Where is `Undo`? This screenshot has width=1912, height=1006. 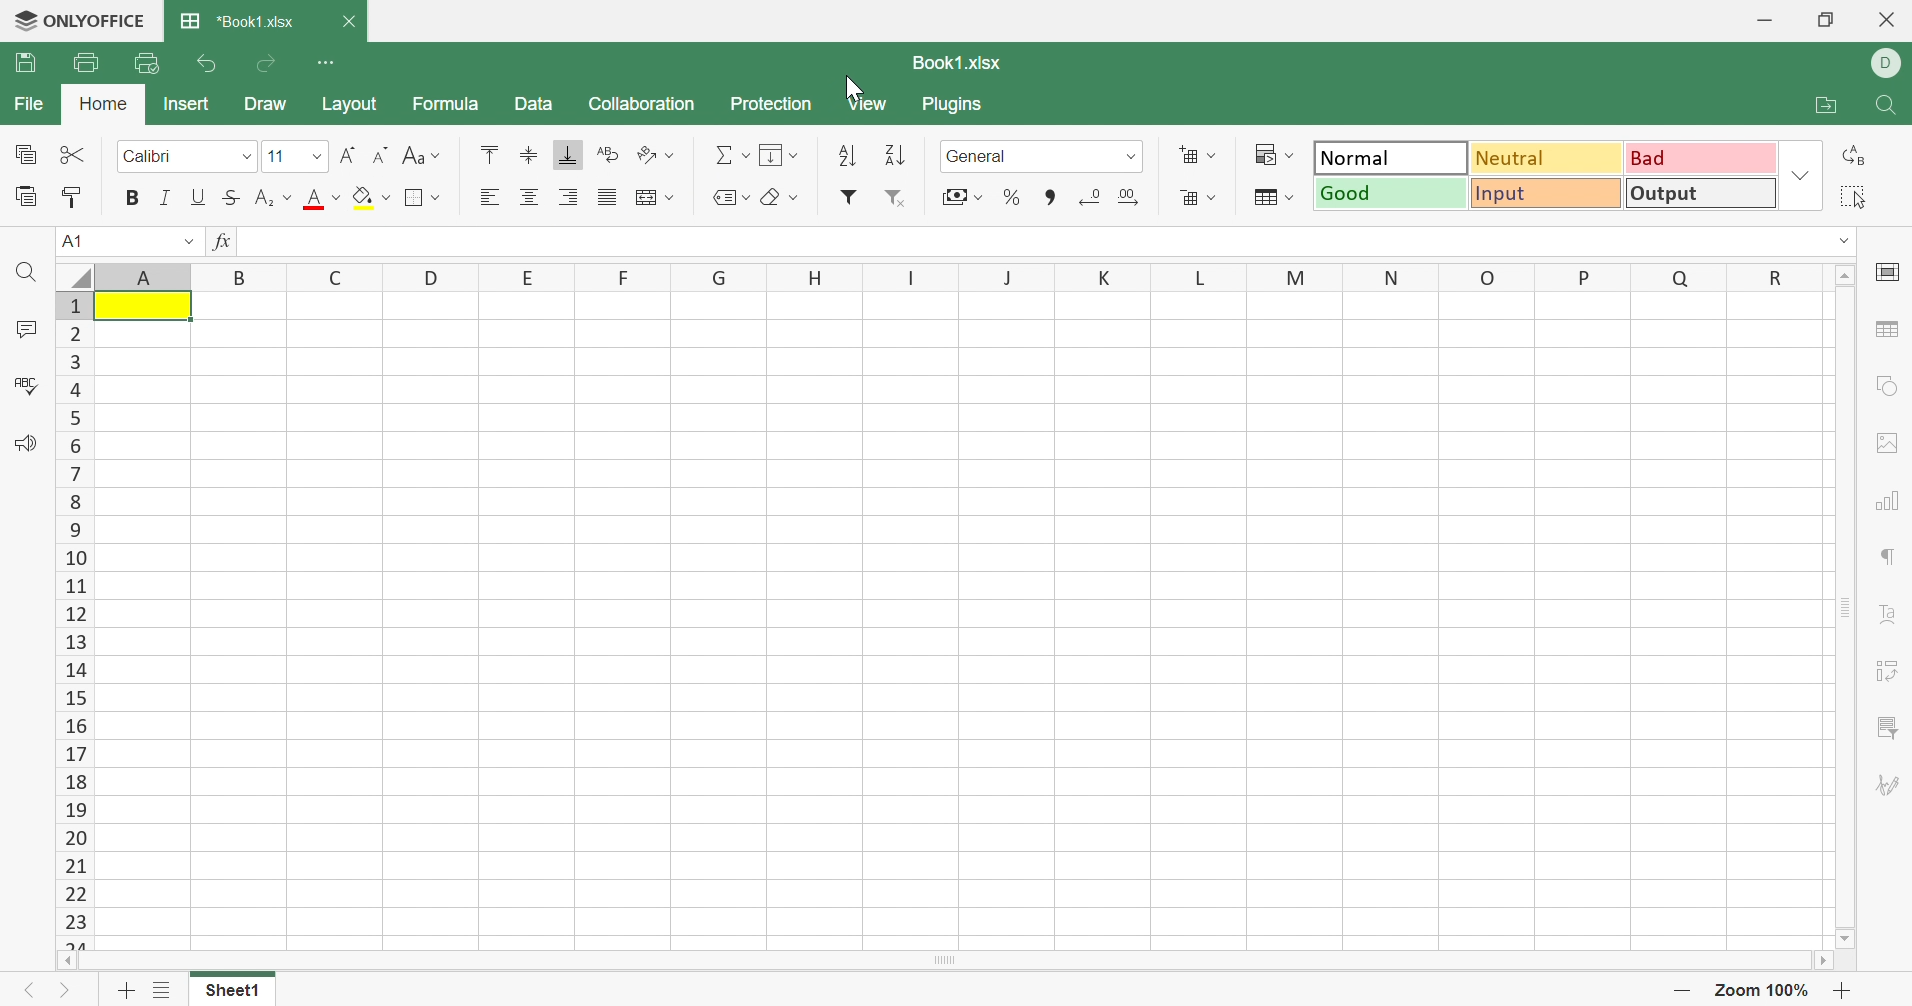
Undo is located at coordinates (209, 64).